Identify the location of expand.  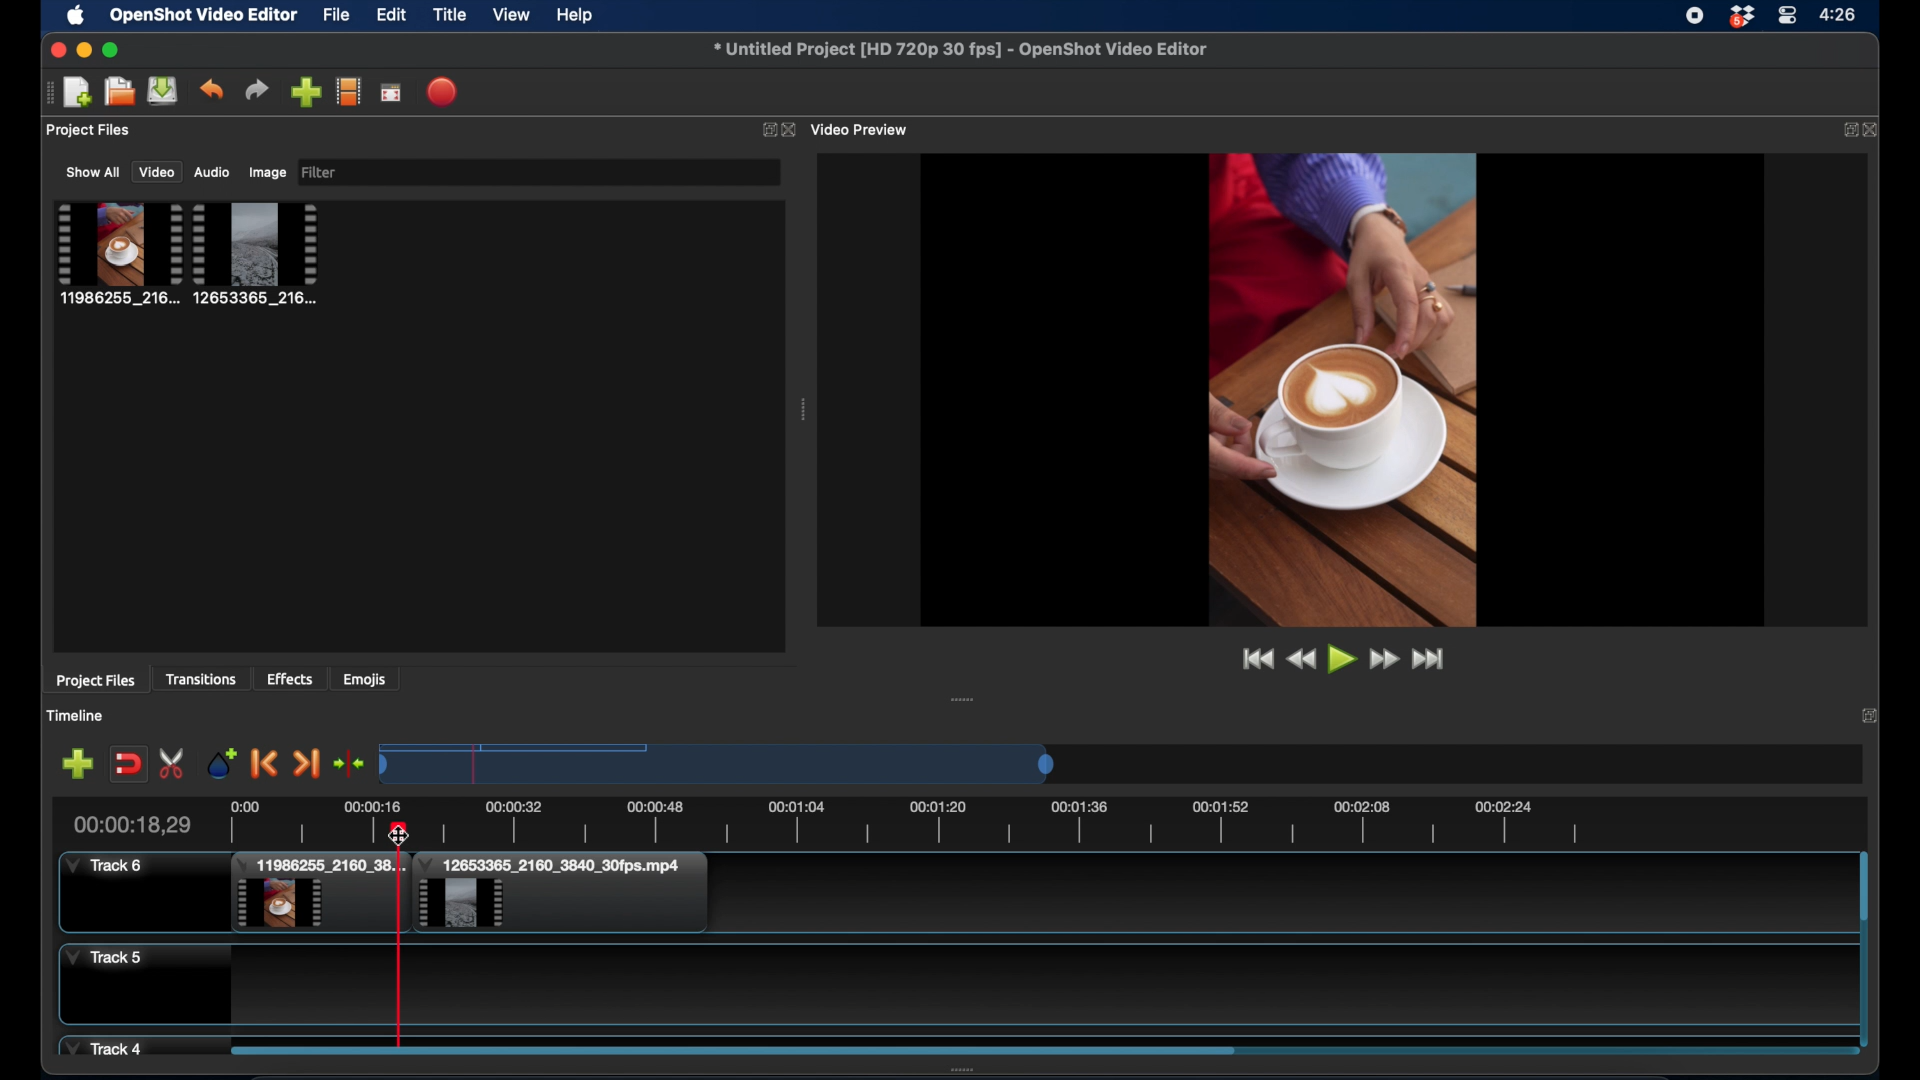
(1845, 129).